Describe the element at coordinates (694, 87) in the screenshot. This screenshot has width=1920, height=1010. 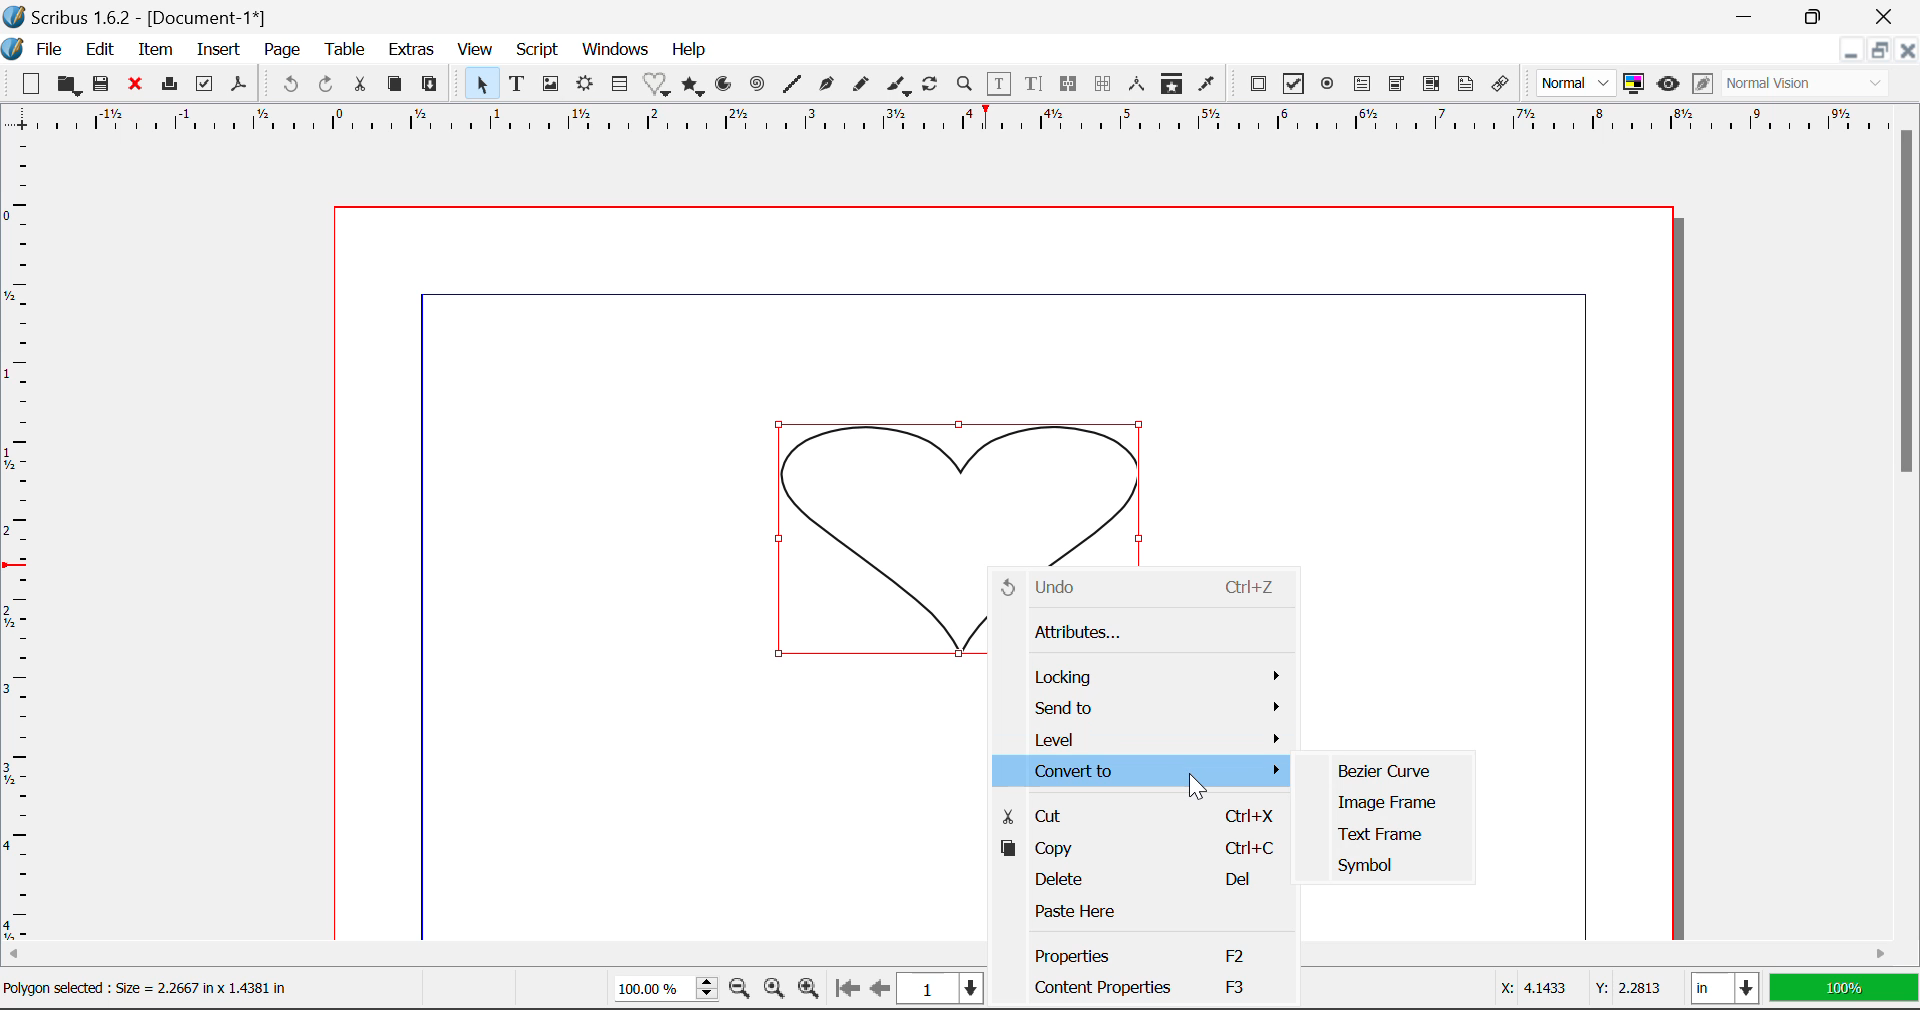
I see `Polygons` at that location.